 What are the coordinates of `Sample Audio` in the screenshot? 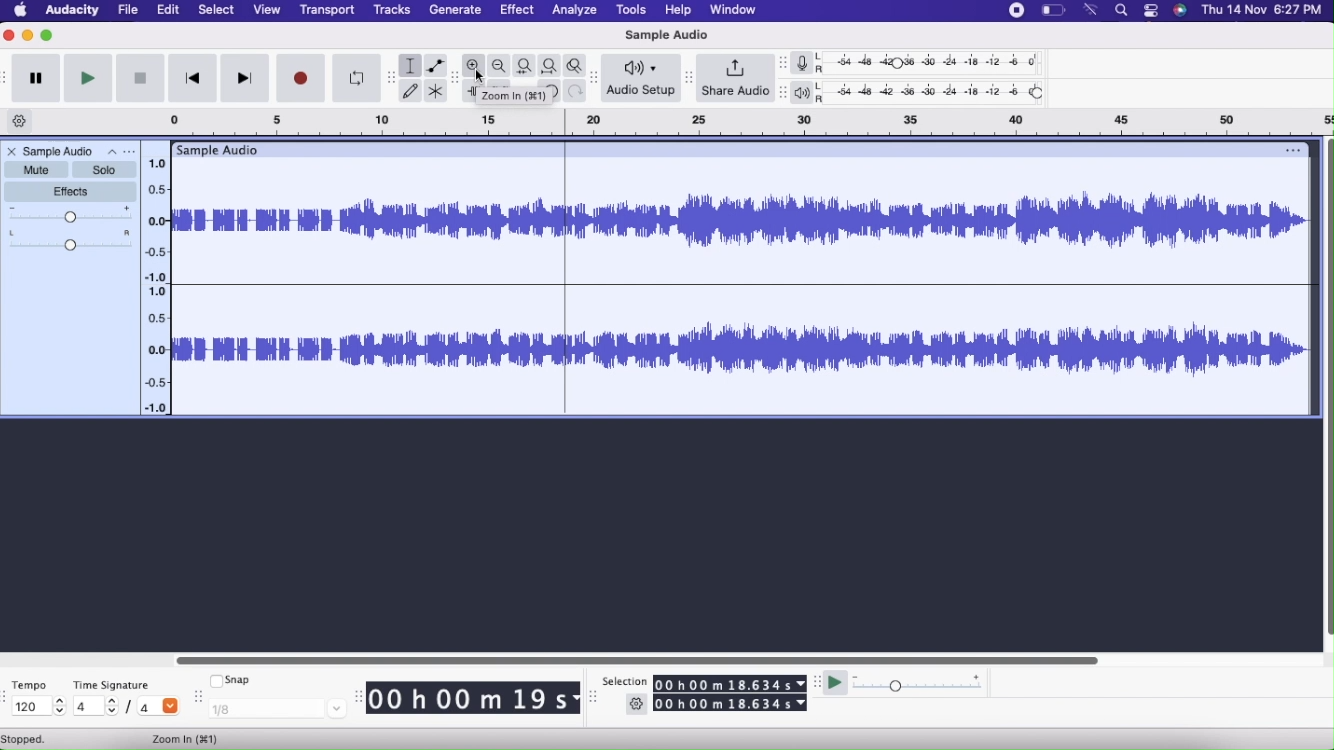 It's located at (59, 151).